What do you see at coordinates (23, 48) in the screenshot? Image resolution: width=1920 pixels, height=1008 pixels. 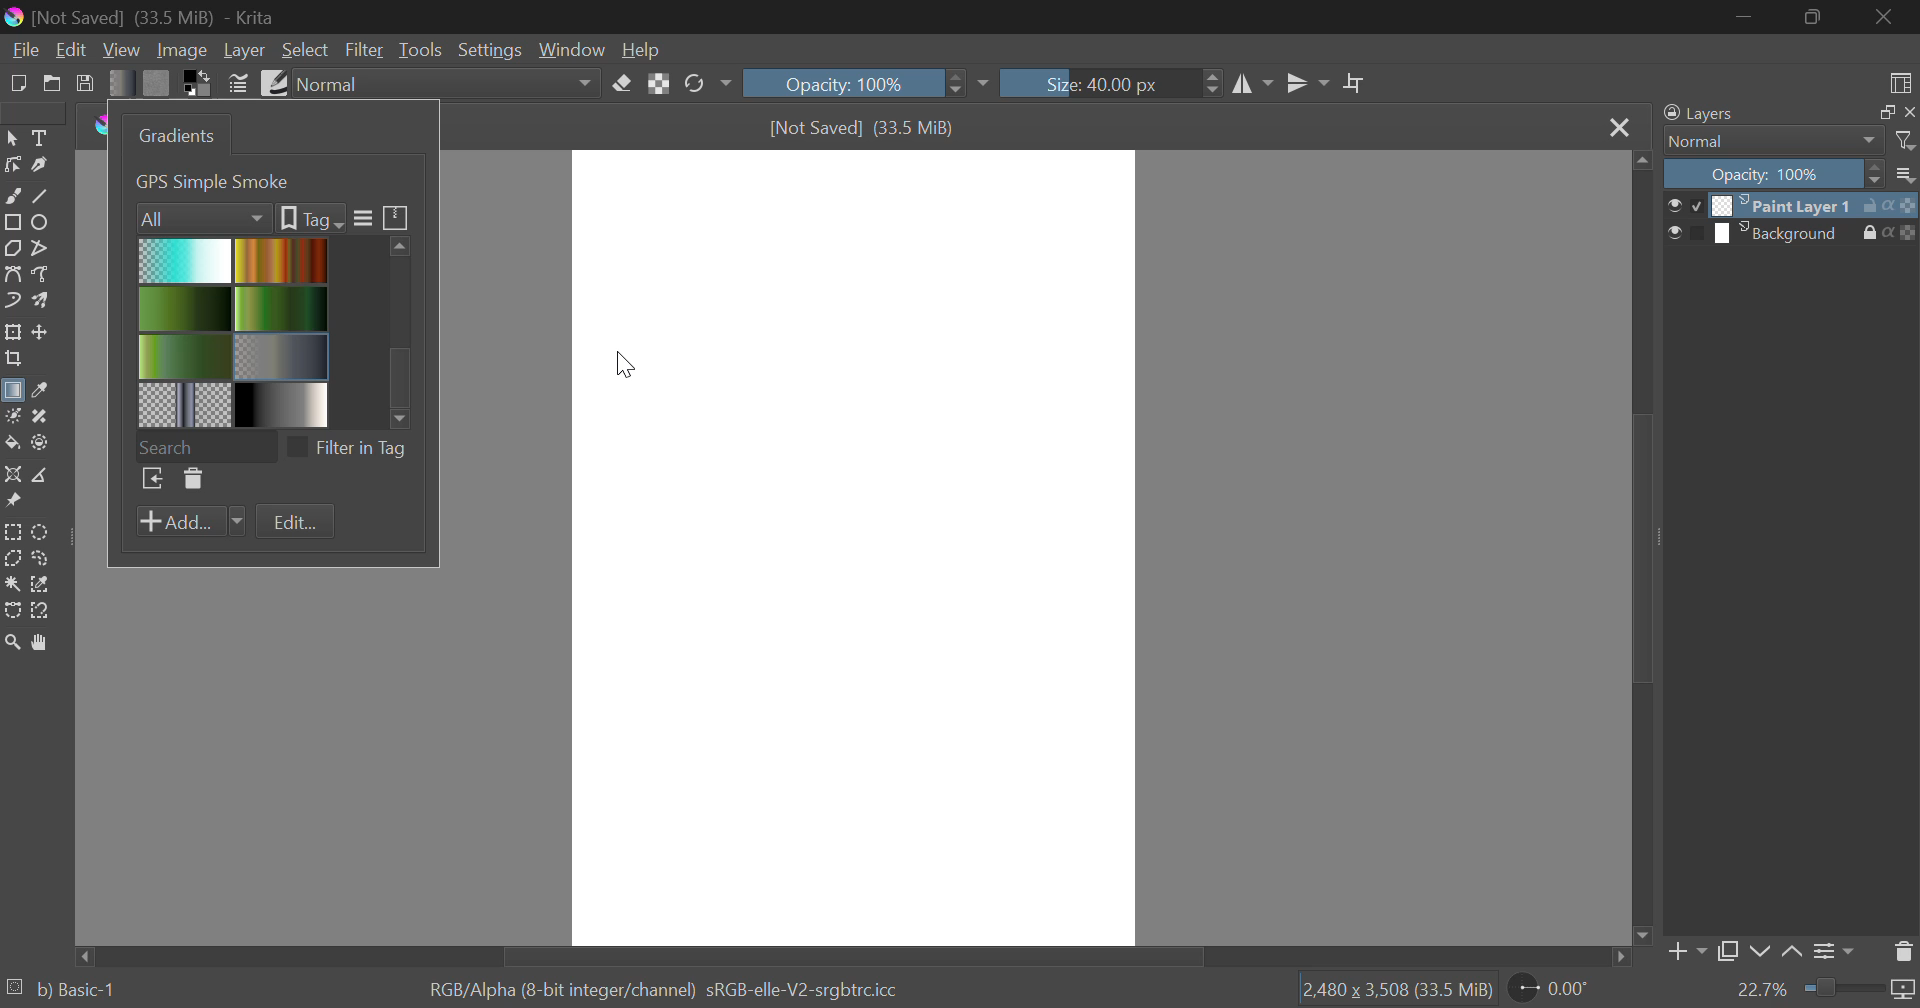 I see `File` at bounding box center [23, 48].